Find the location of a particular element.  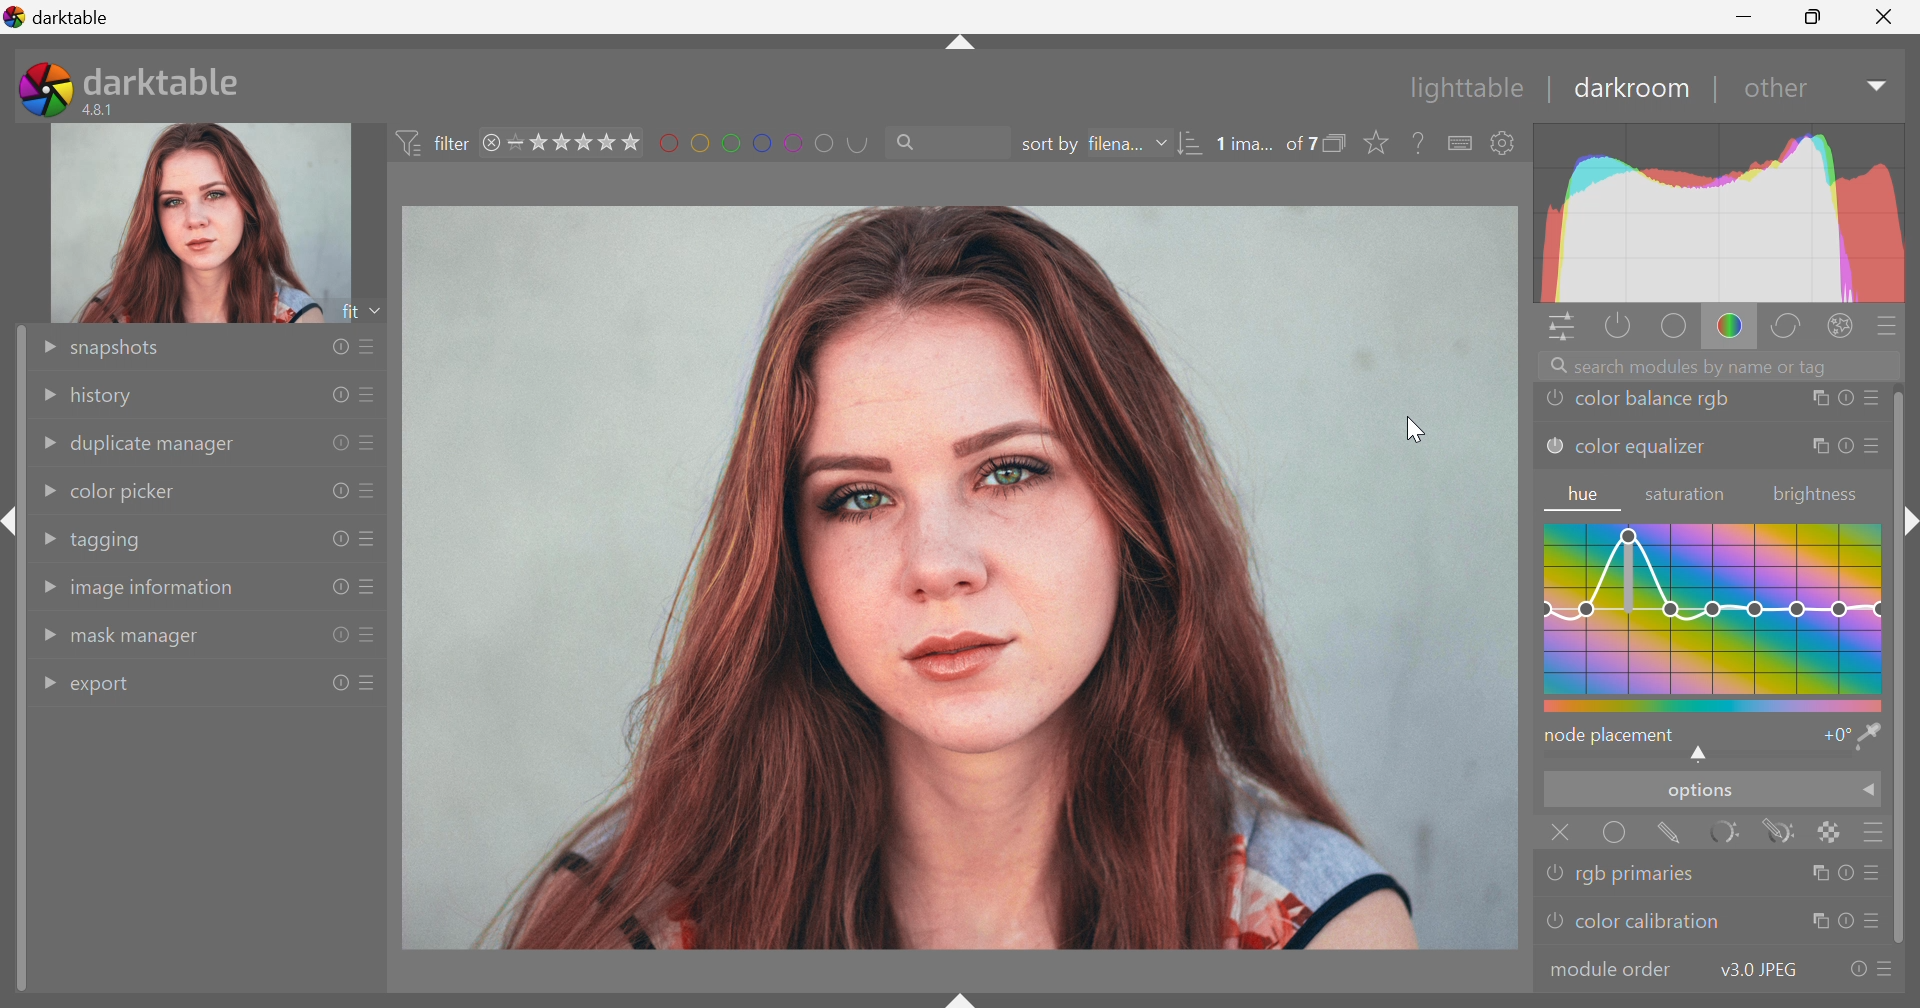

color picker is located at coordinates (124, 490).